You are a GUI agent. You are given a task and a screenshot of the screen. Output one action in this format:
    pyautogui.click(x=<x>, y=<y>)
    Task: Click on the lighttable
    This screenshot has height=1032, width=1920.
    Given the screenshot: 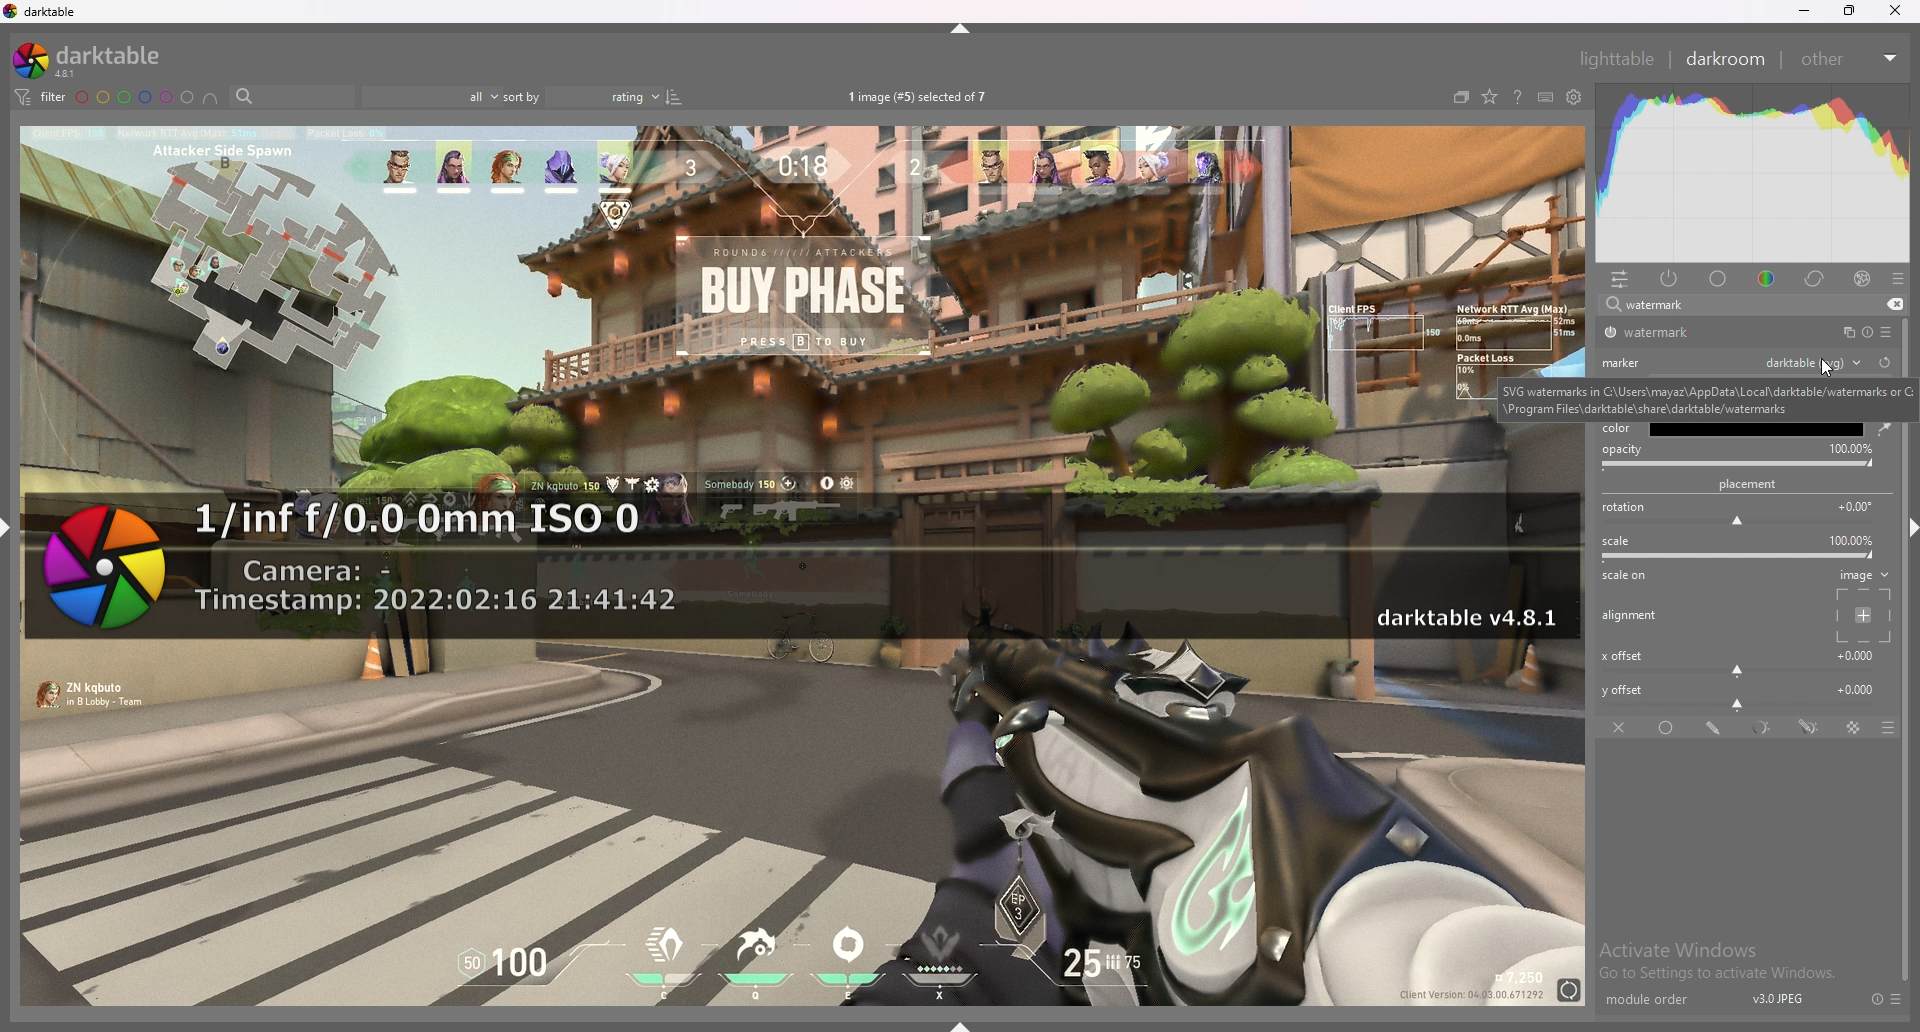 What is the action you would take?
    pyautogui.click(x=1616, y=58)
    